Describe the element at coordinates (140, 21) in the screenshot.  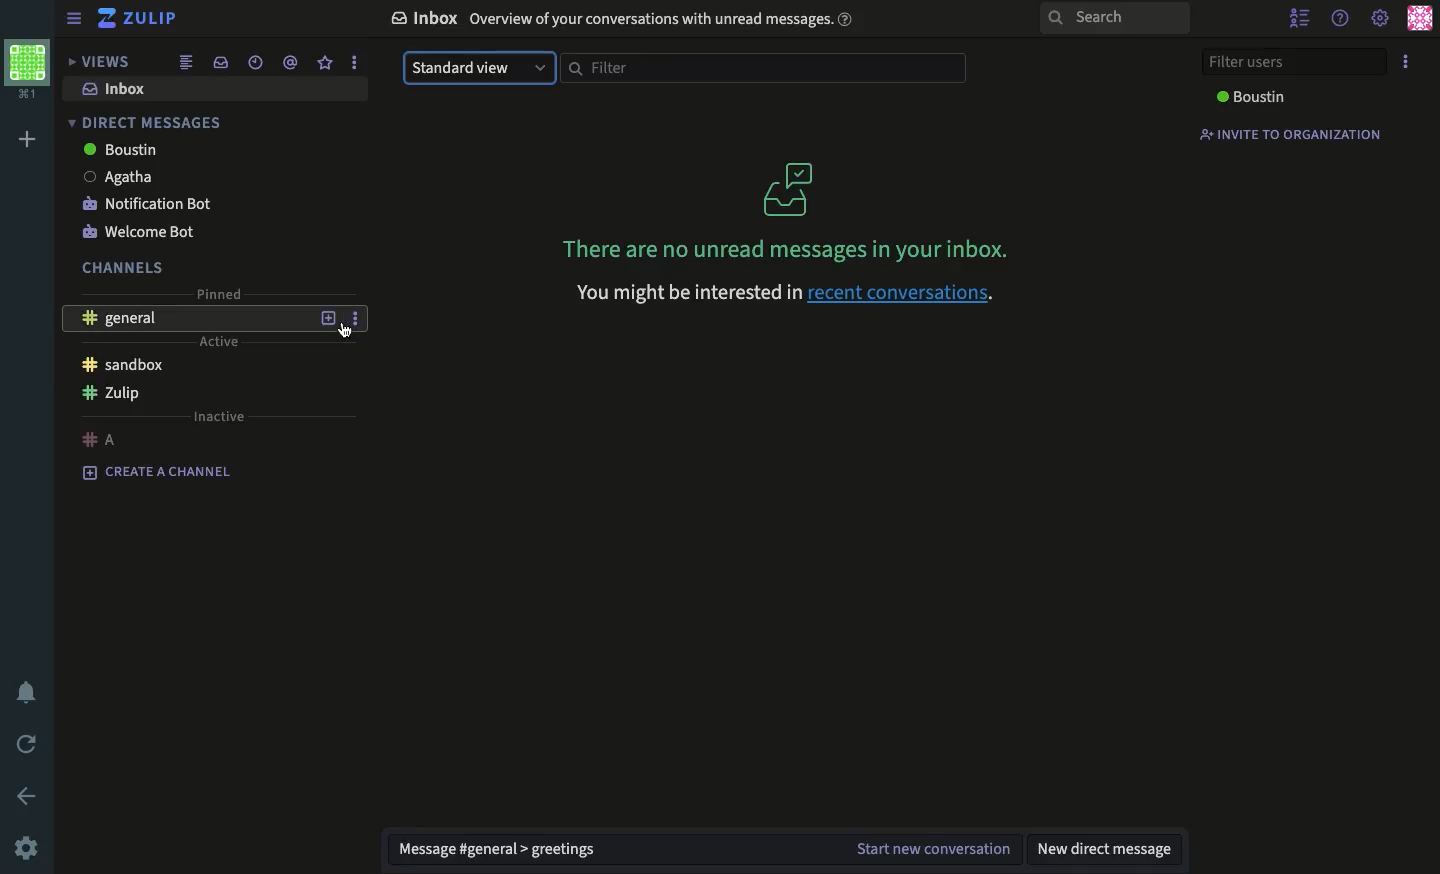
I see `Zulip` at that location.